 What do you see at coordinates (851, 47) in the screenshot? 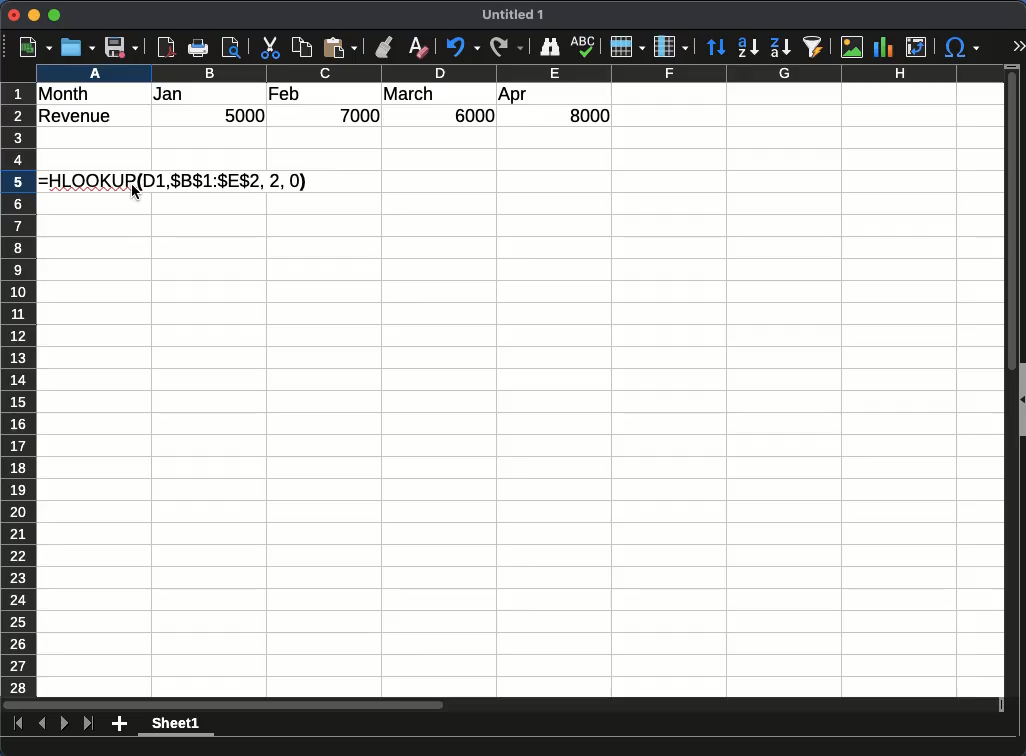
I see `image` at bounding box center [851, 47].